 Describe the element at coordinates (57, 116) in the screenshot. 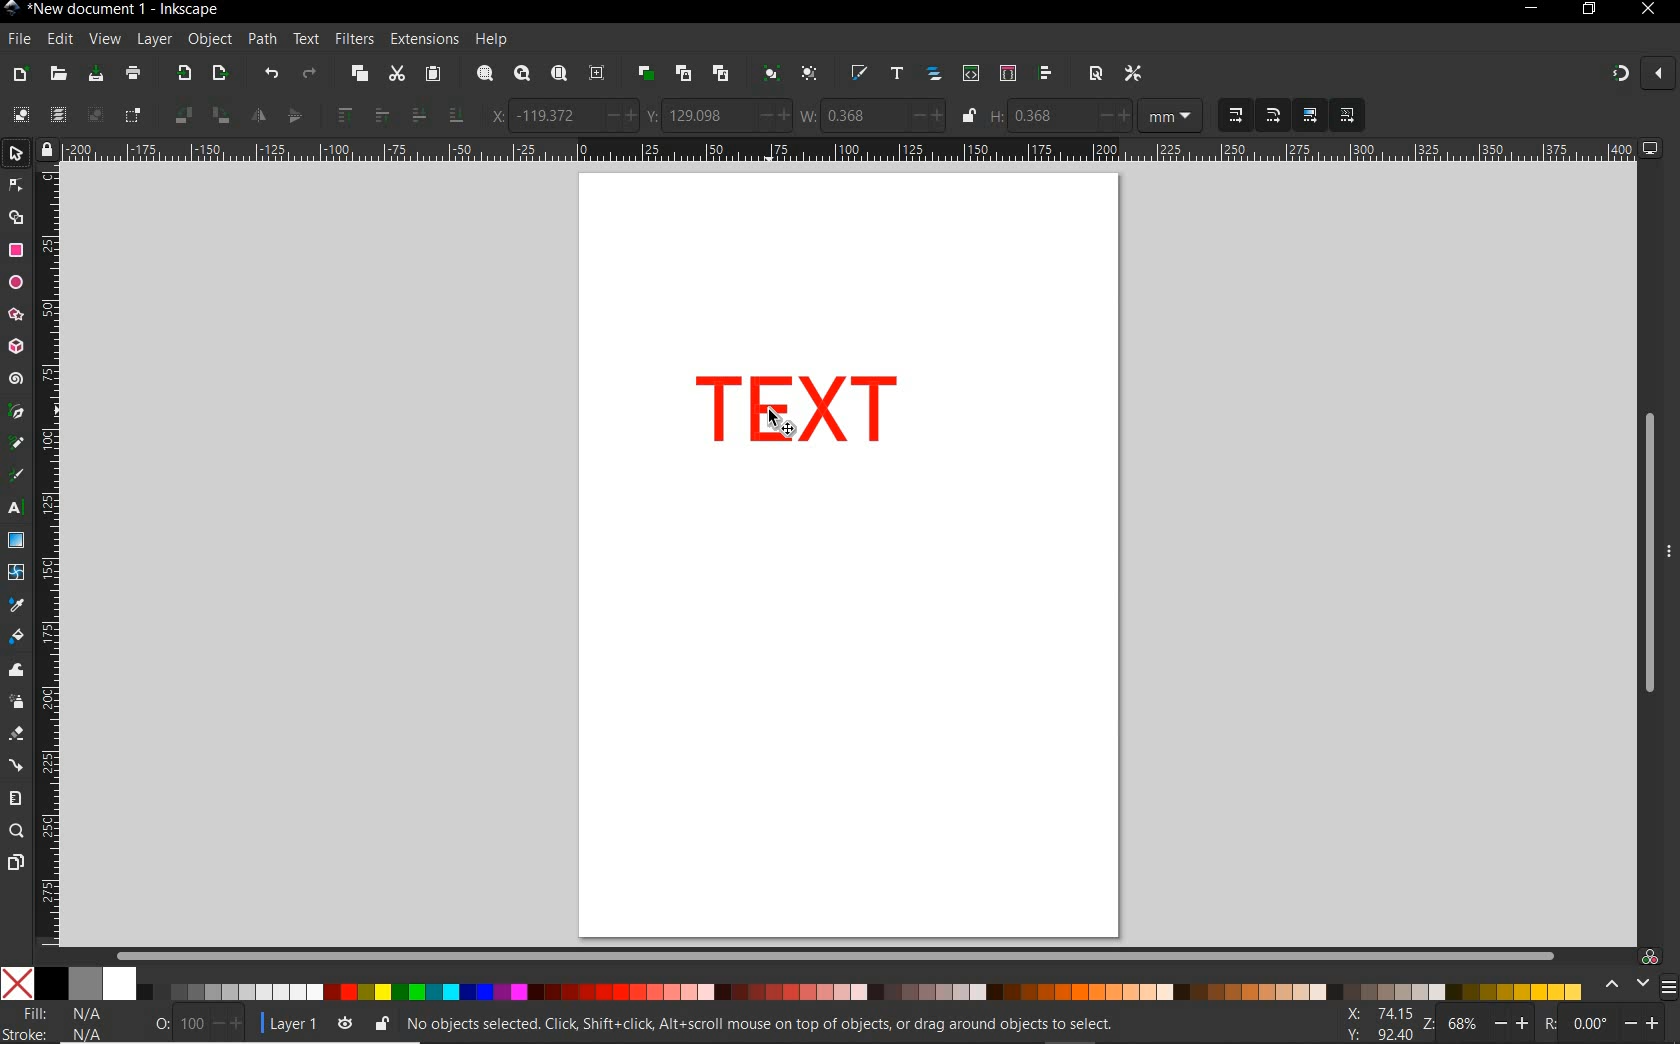

I see `SELECT ALL IN ALL LAYERS` at that location.